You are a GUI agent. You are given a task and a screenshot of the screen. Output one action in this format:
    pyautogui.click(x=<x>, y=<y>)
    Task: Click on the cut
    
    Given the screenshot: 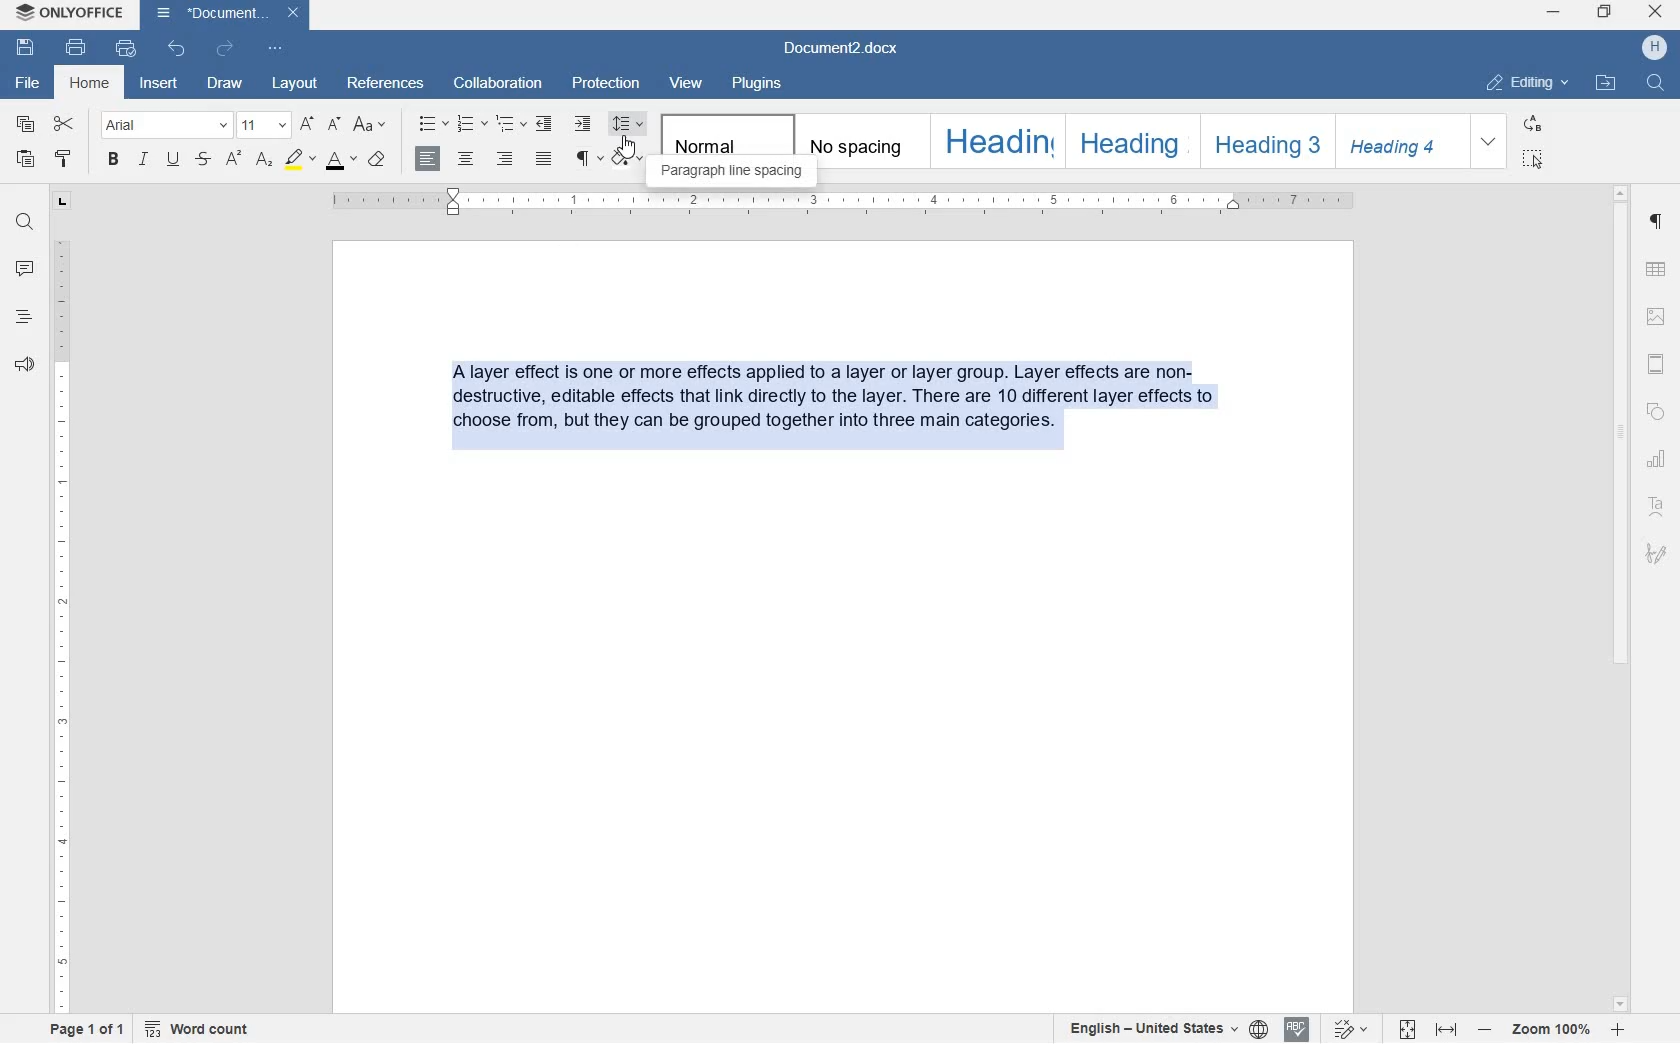 What is the action you would take?
    pyautogui.click(x=64, y=125)
    